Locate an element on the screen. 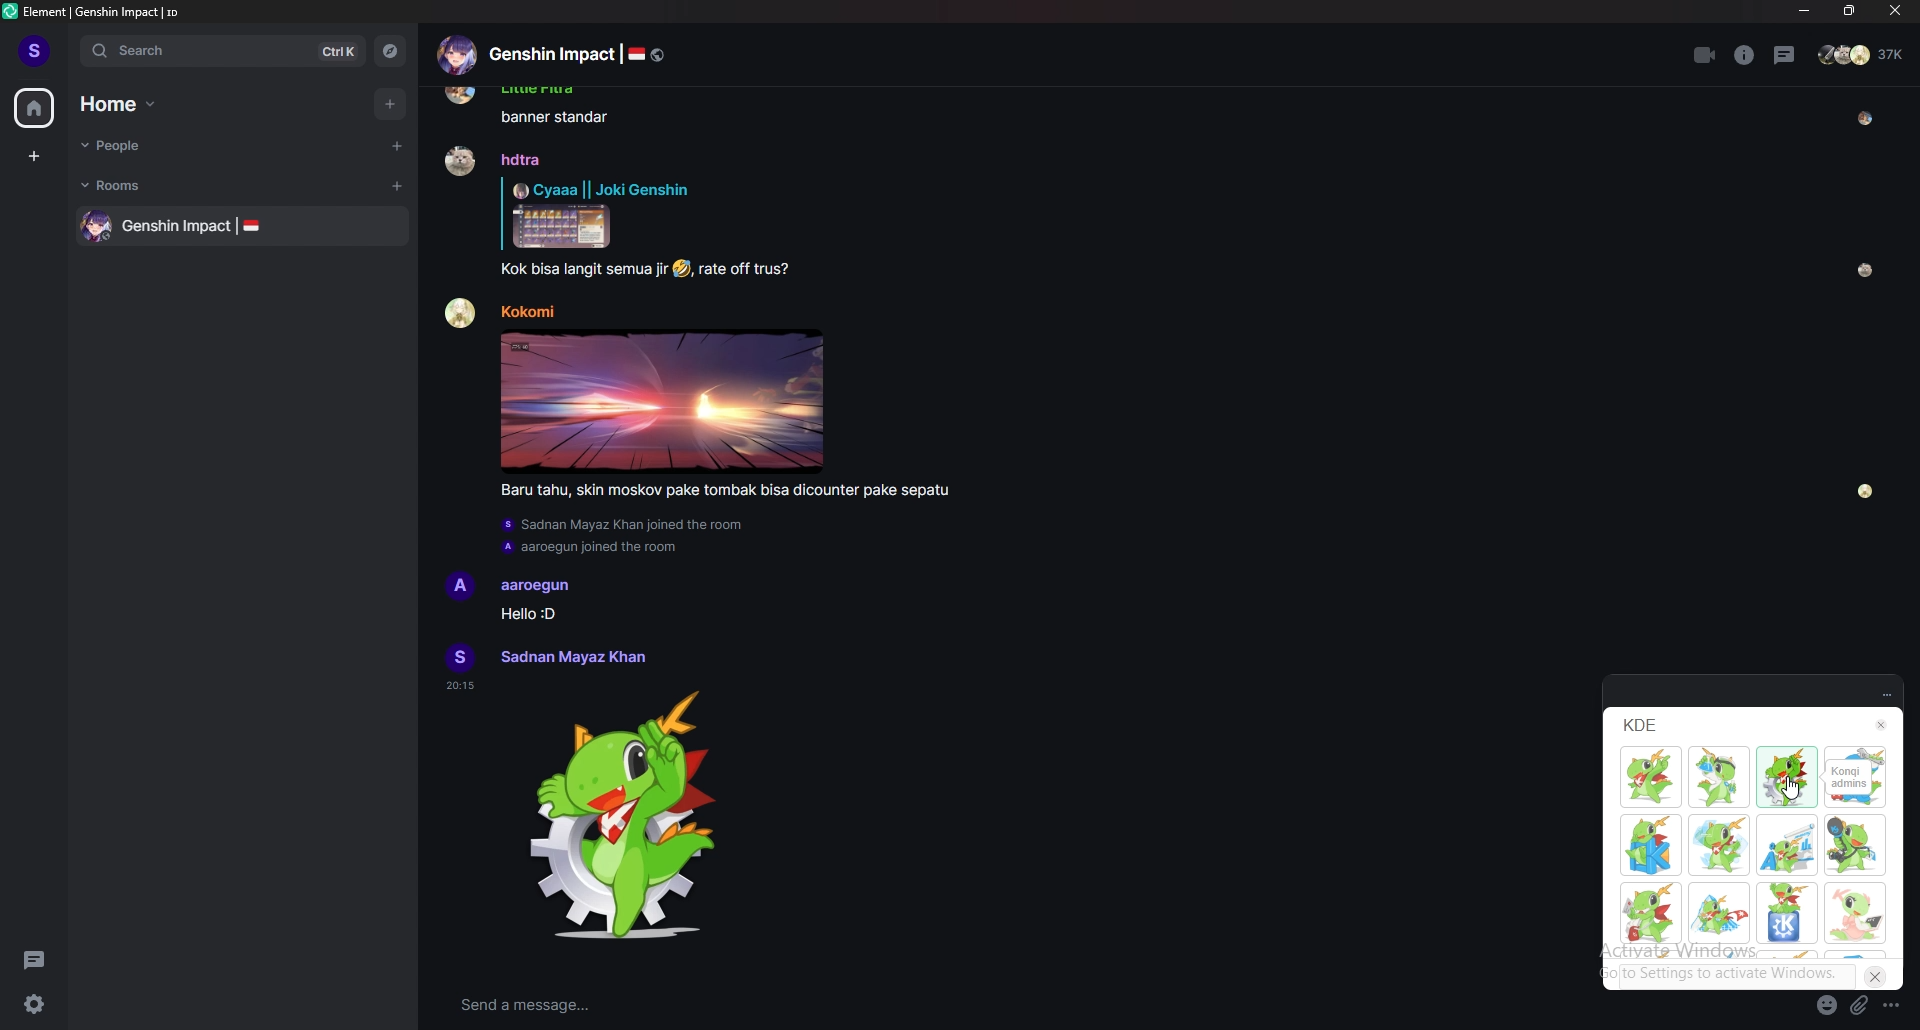 This screenshot has height=1030, width=1920. people is located at coordinates (141, 145).